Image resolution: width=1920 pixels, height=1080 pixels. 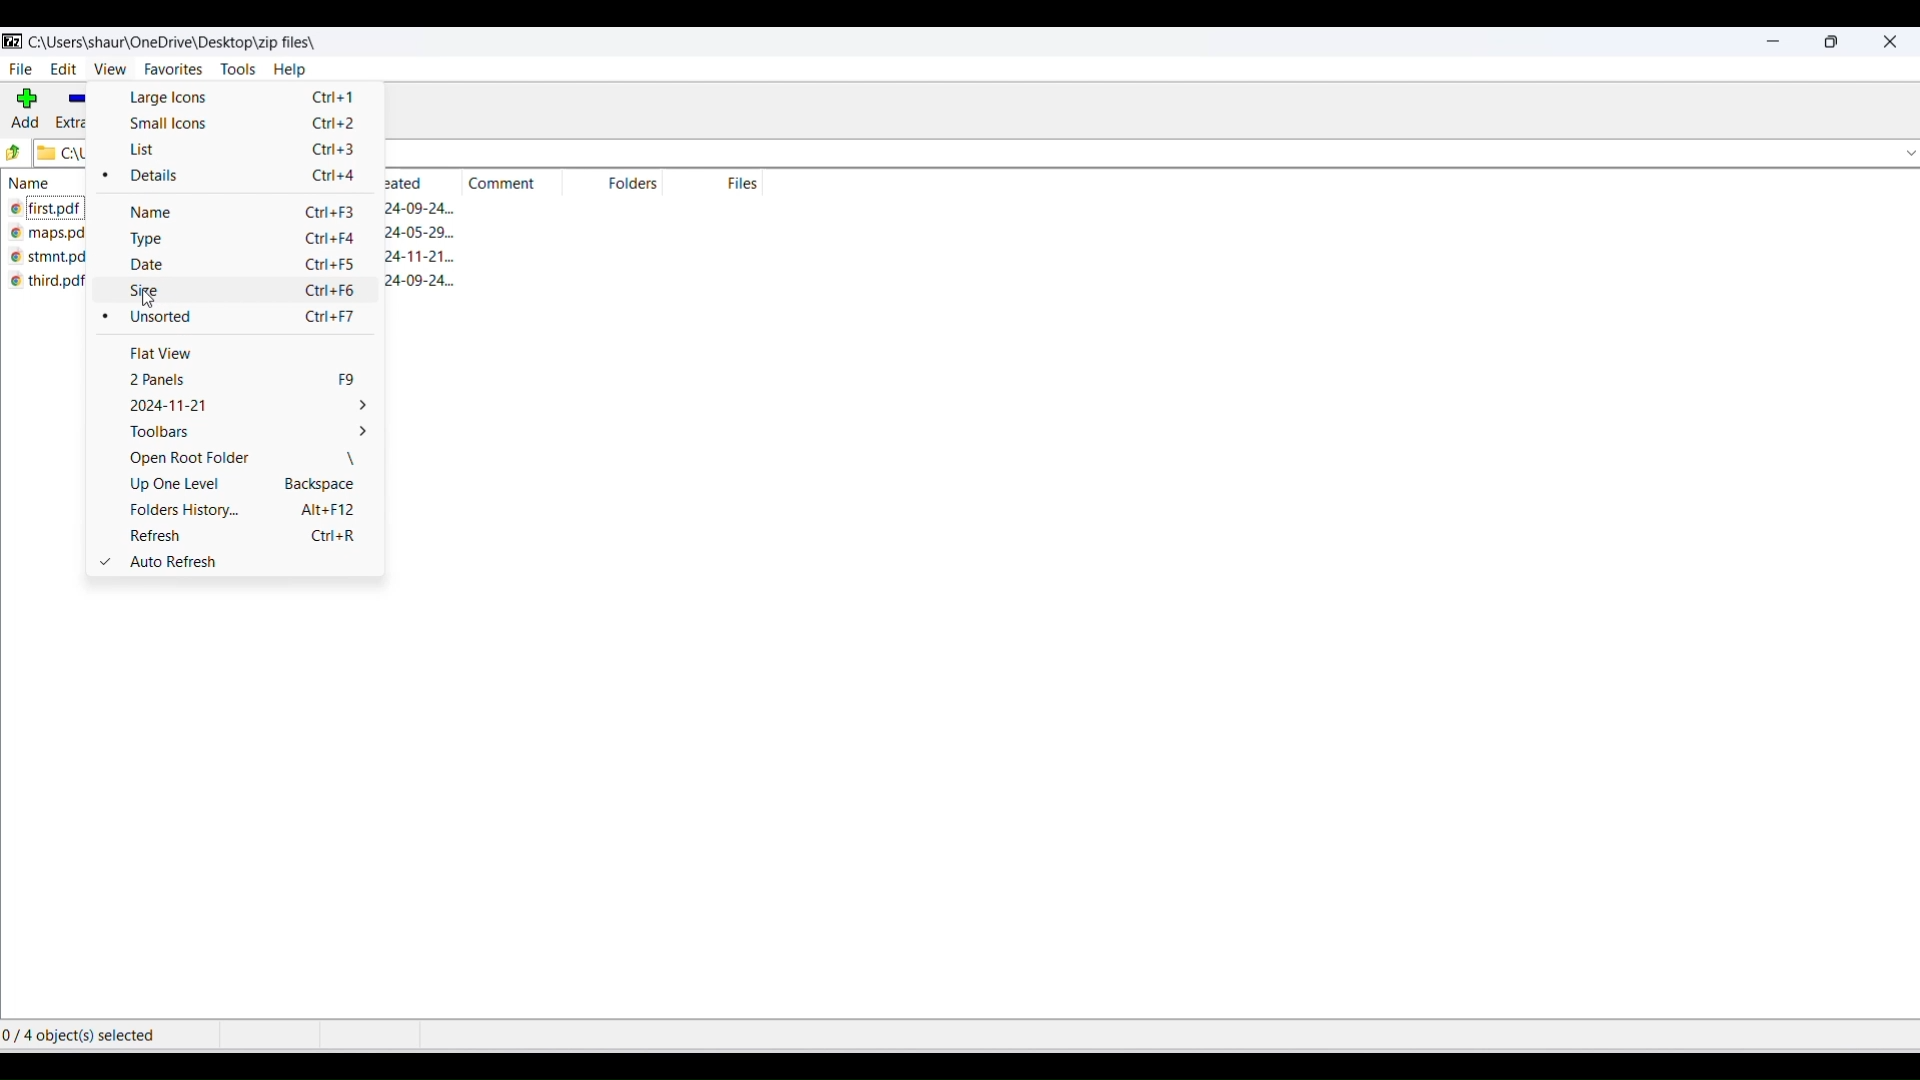 What do you see at coordinates (51, 238) in the screenshot?
I see `file name` at bounding box center [51, 238].